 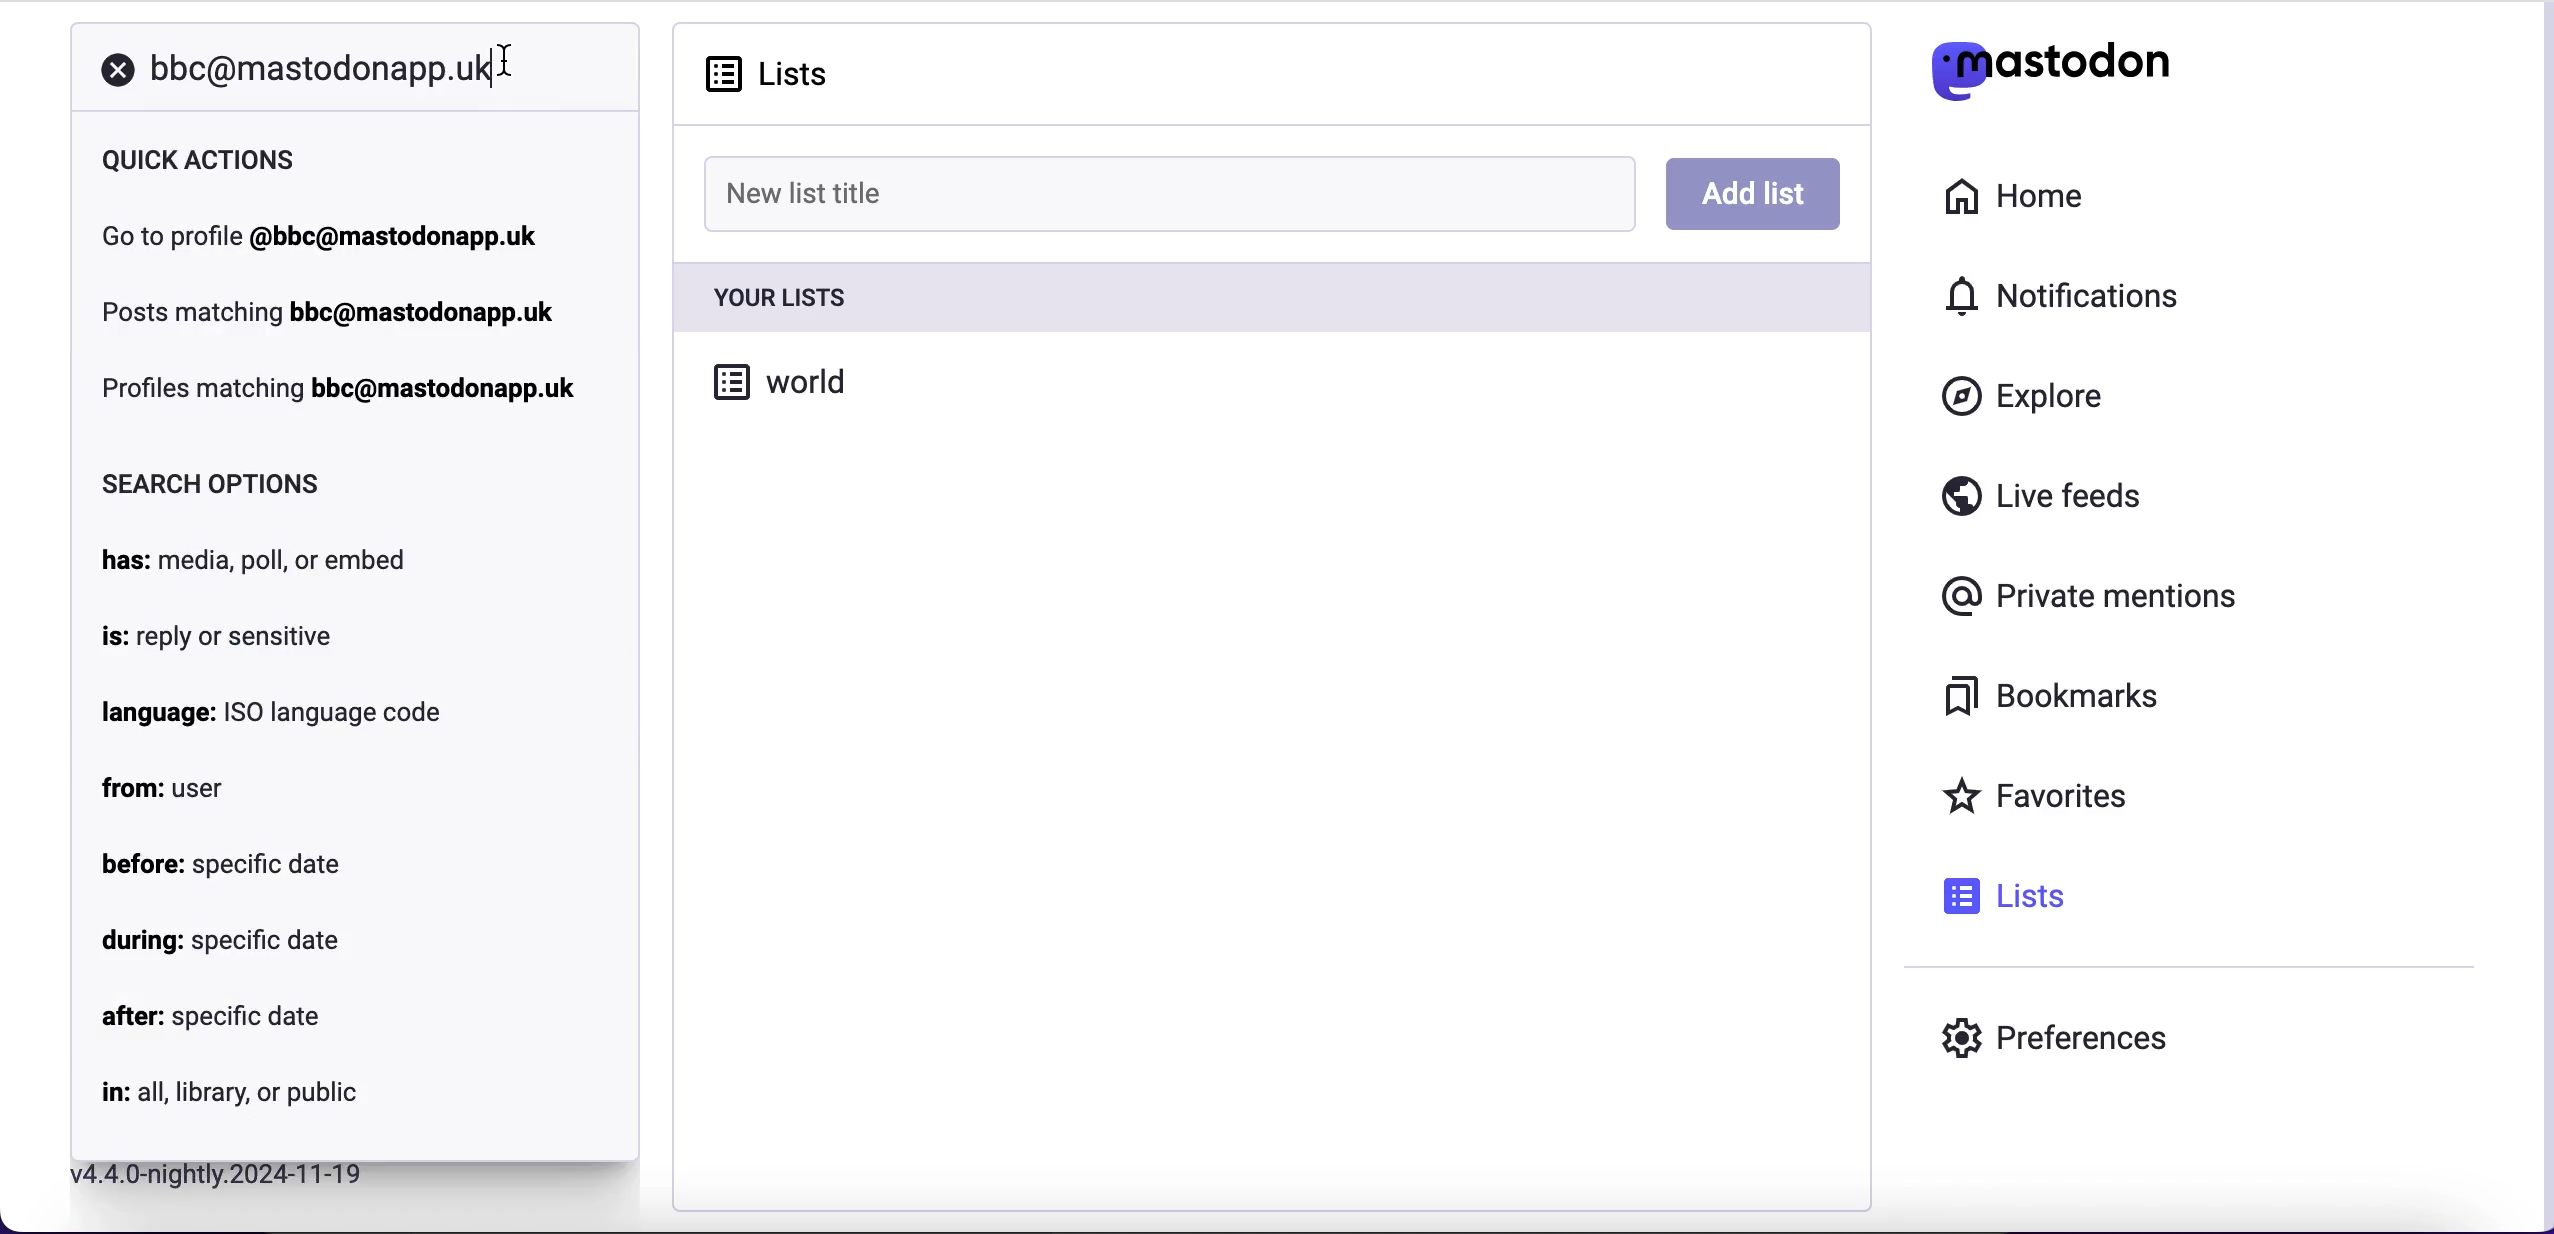 I want to click on cursor, so click(x=516, y=60).